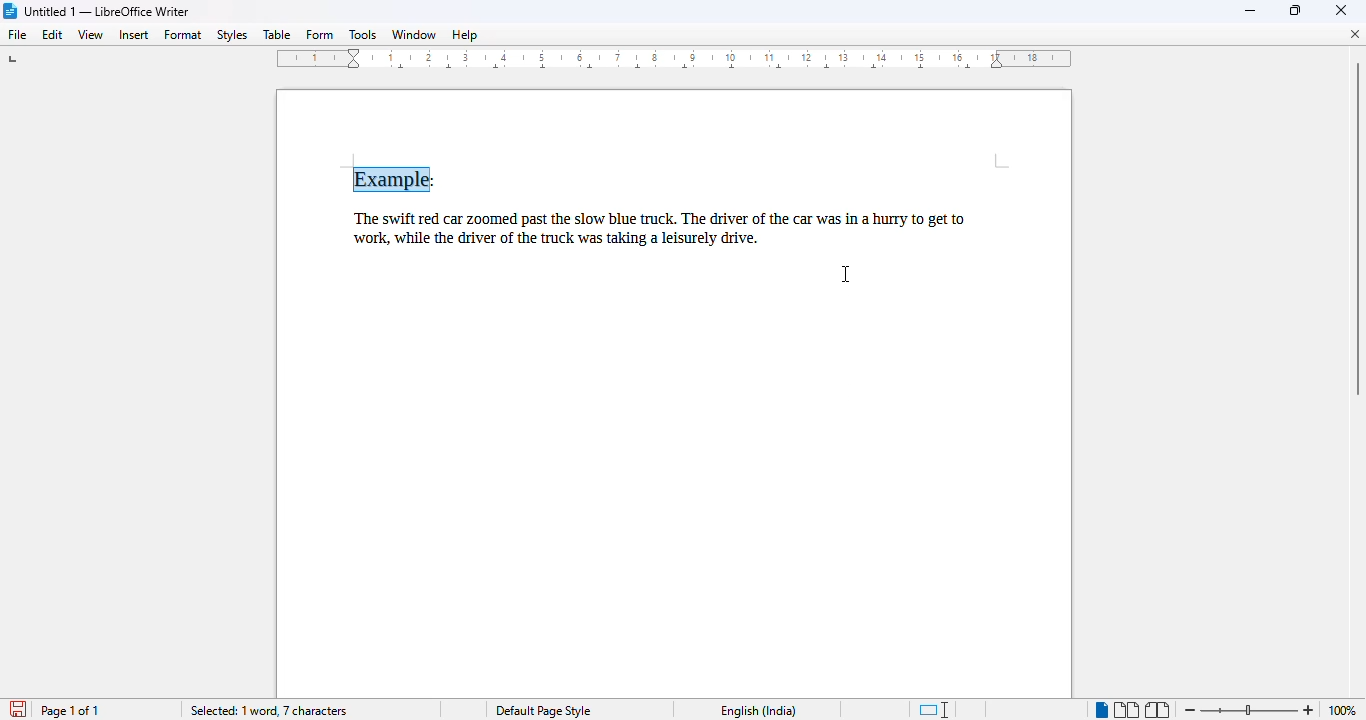 The image size is (1366, 720). What do you see at coordinates (759, 711) in the screenshot?
I see `English (India)` at bounding box center [759, 711].